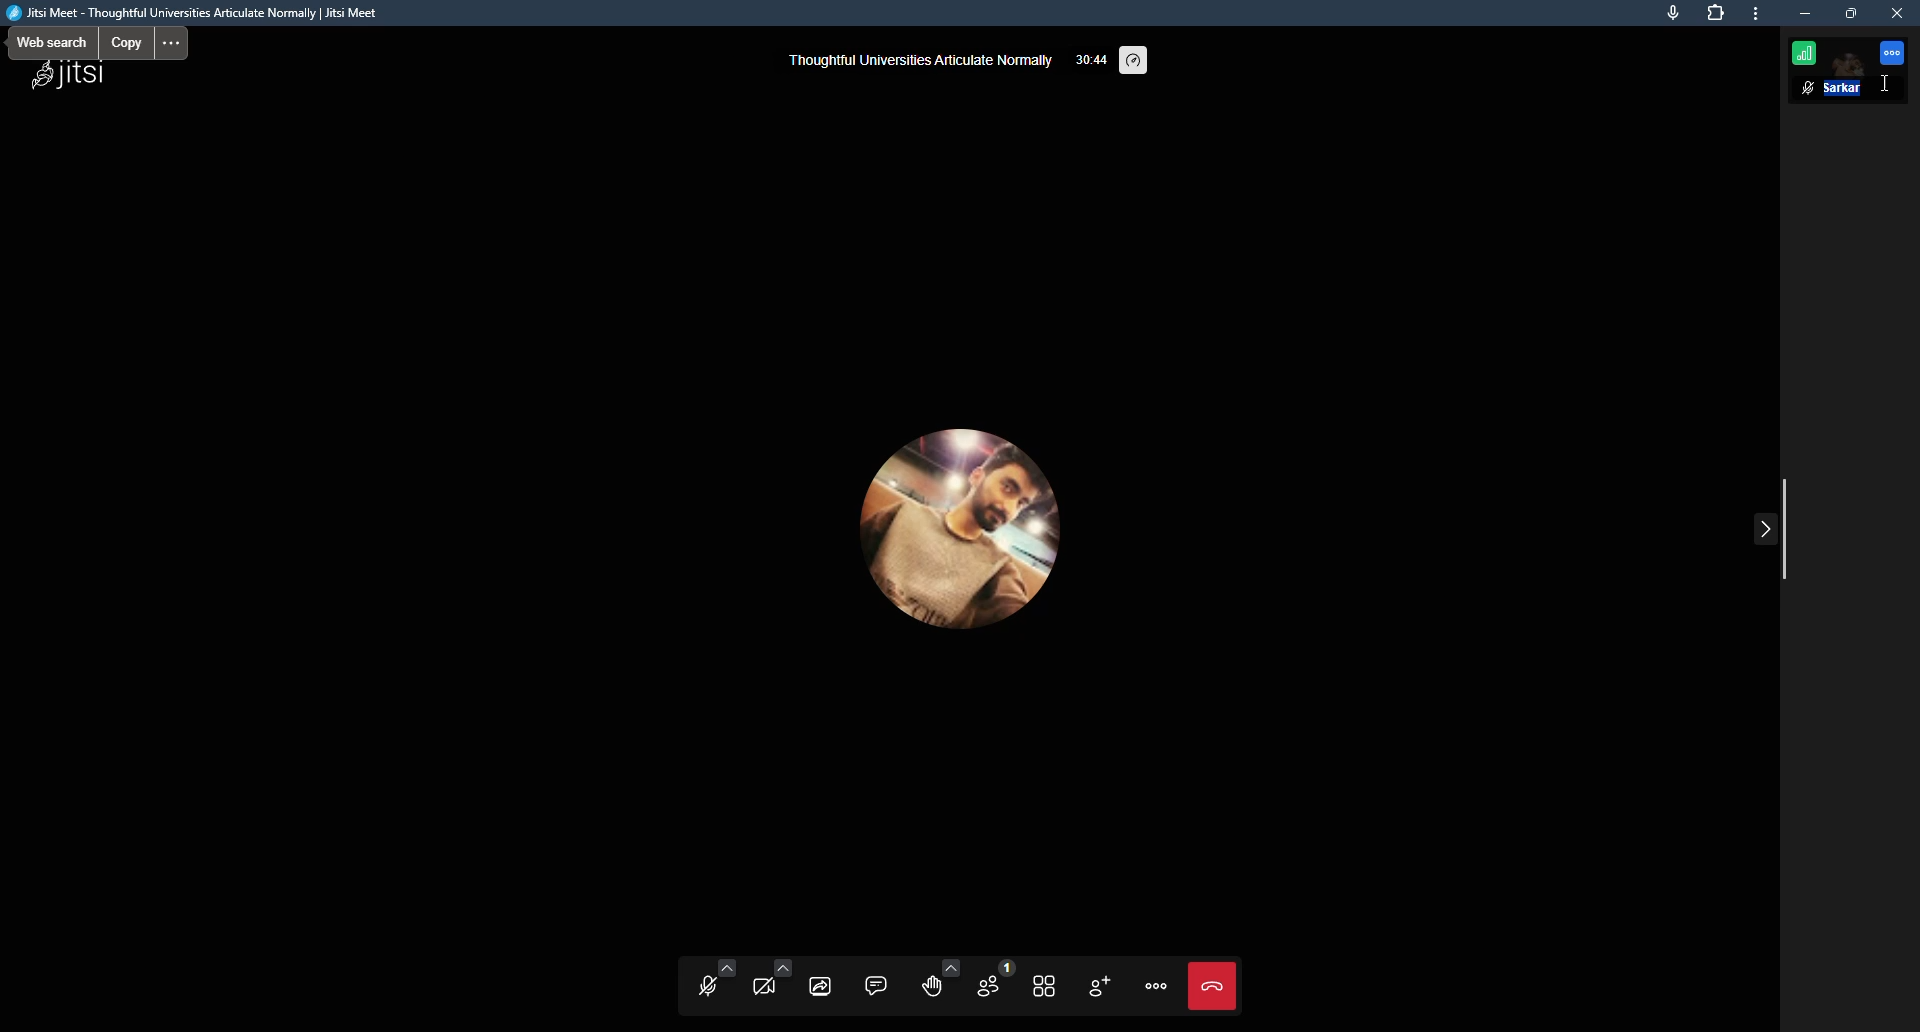 The image size is (1920, 1032). Describe the element at coordinates (1213, 985) in the screenshot. I see `Leave meeting` at that location.